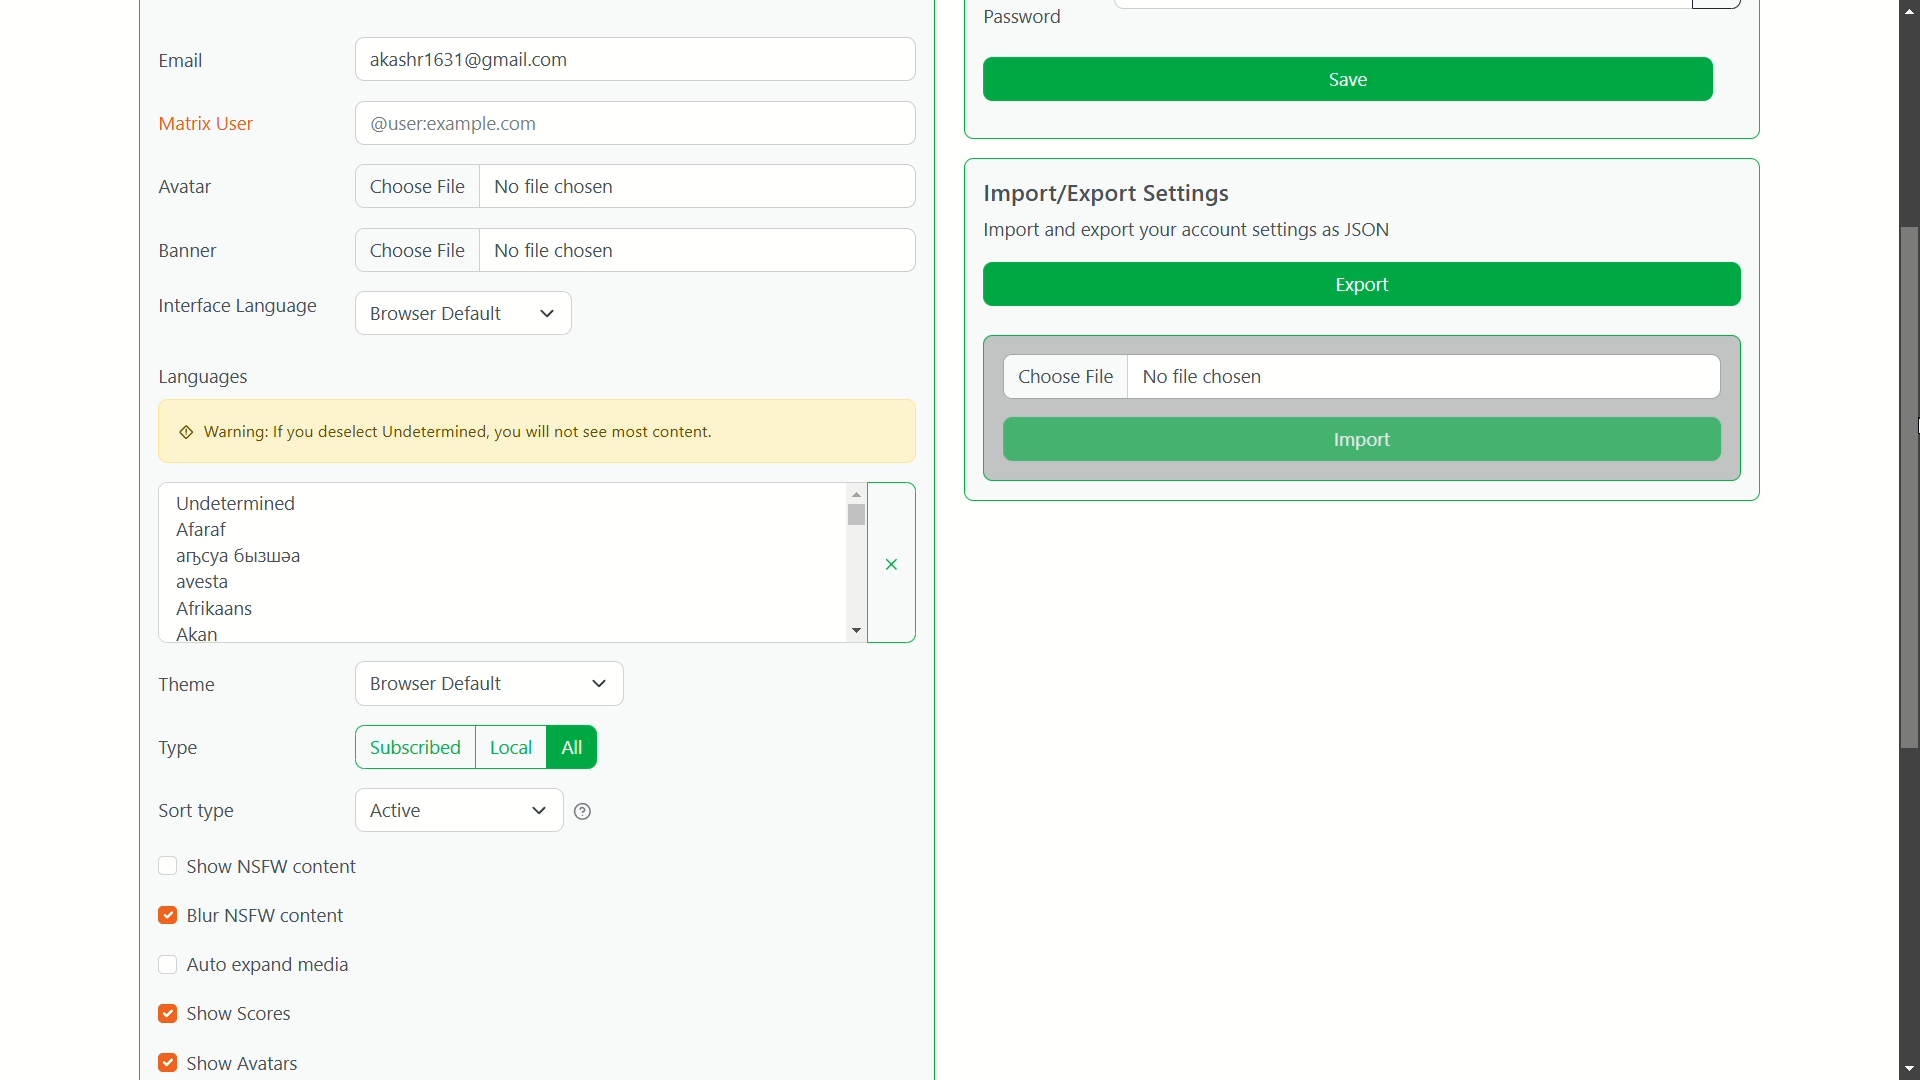 The image size is (1920, 1080). Describe the element at coordinates (1359, 441) in the screenshot. I see `import` at that location.